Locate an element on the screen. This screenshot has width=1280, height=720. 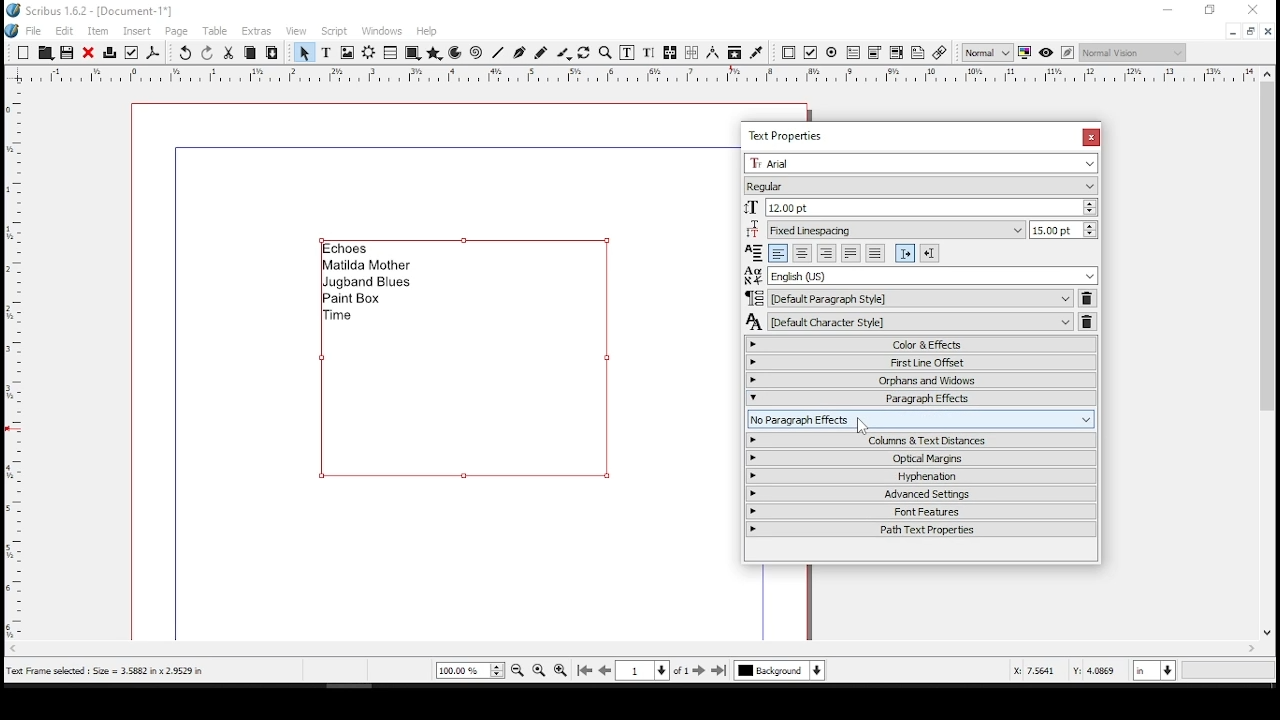
font is located at coordinates (920, 166).